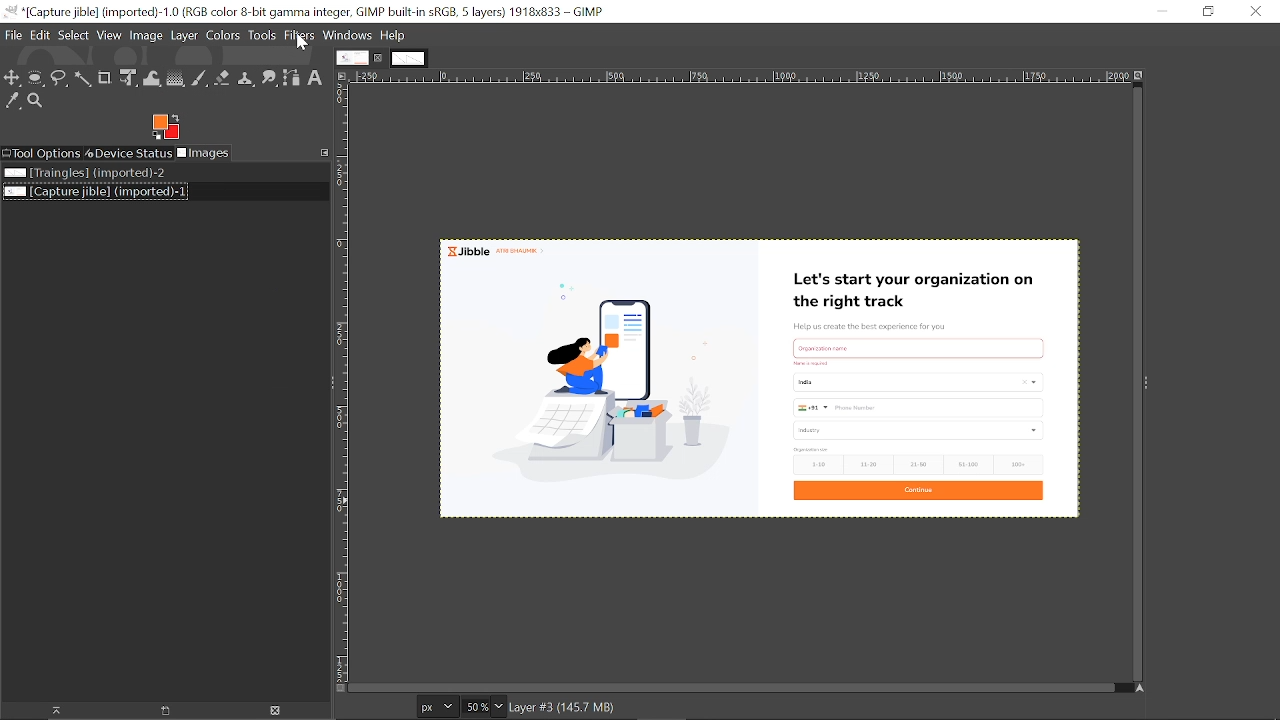 The height and width of the screenshot is (720, 1280). Describe the element at coordinates (84, 173) in the screenshot. I see `File named "Triangles"` at that location.